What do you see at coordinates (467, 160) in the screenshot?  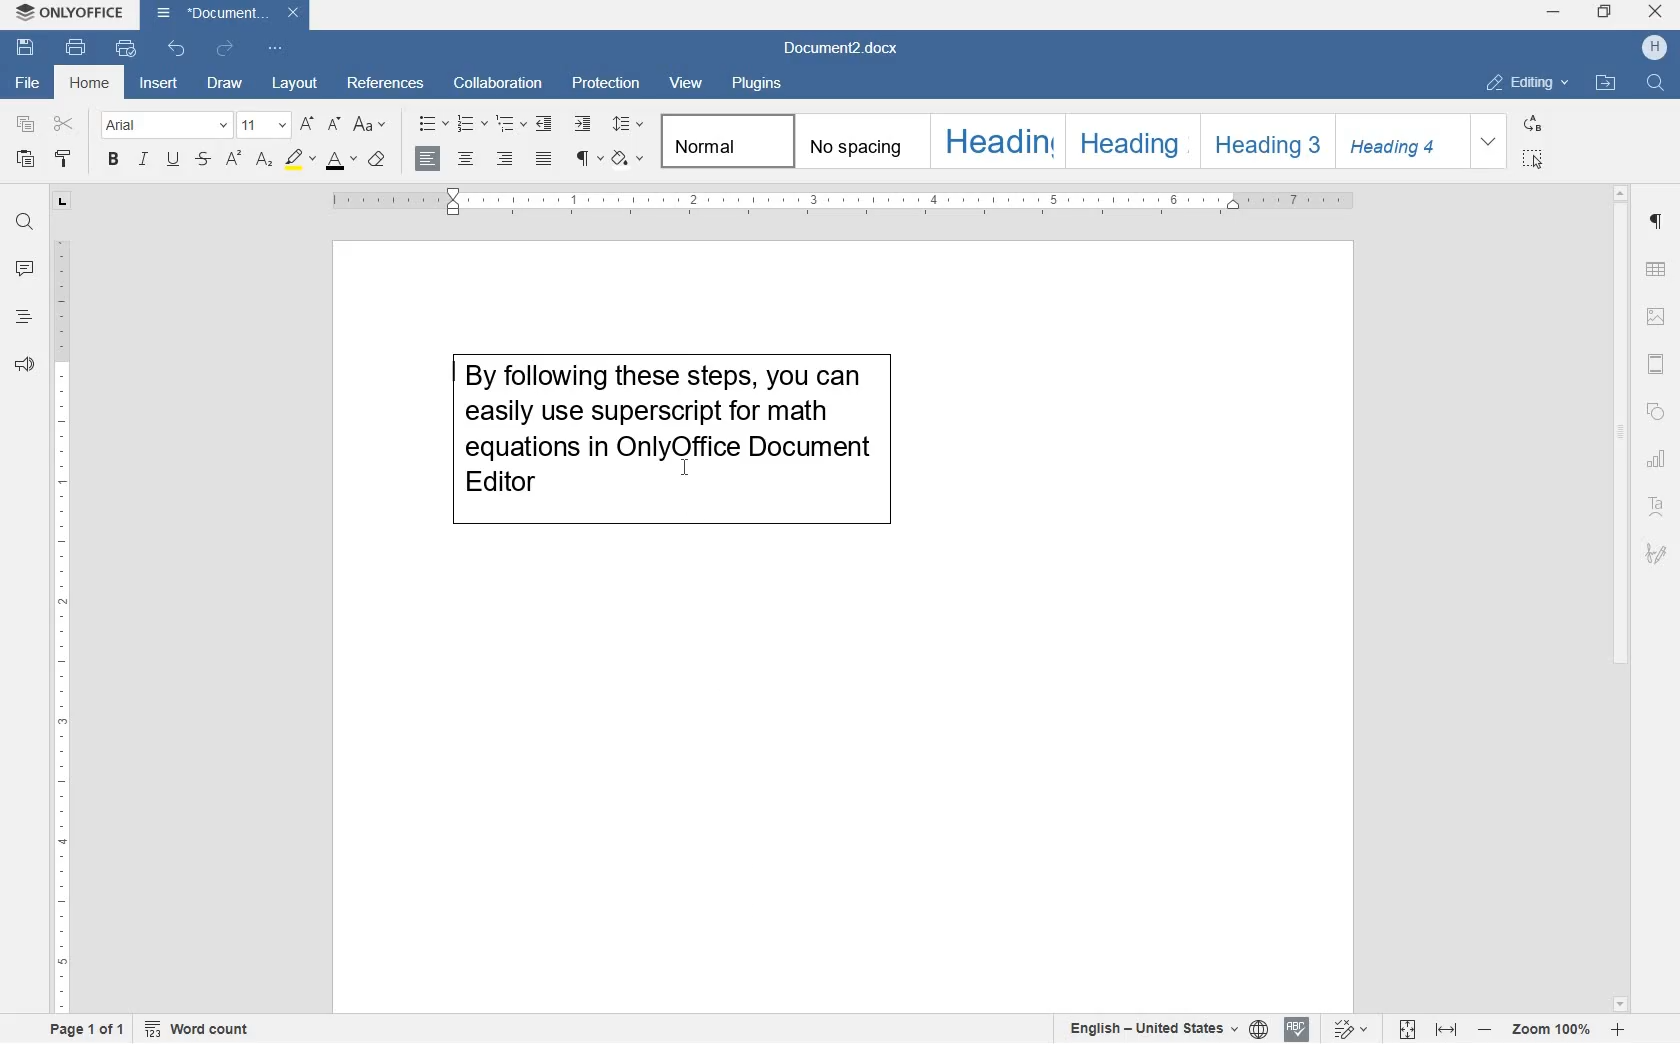 I see `center alignment` at bounding box center [467, 160].